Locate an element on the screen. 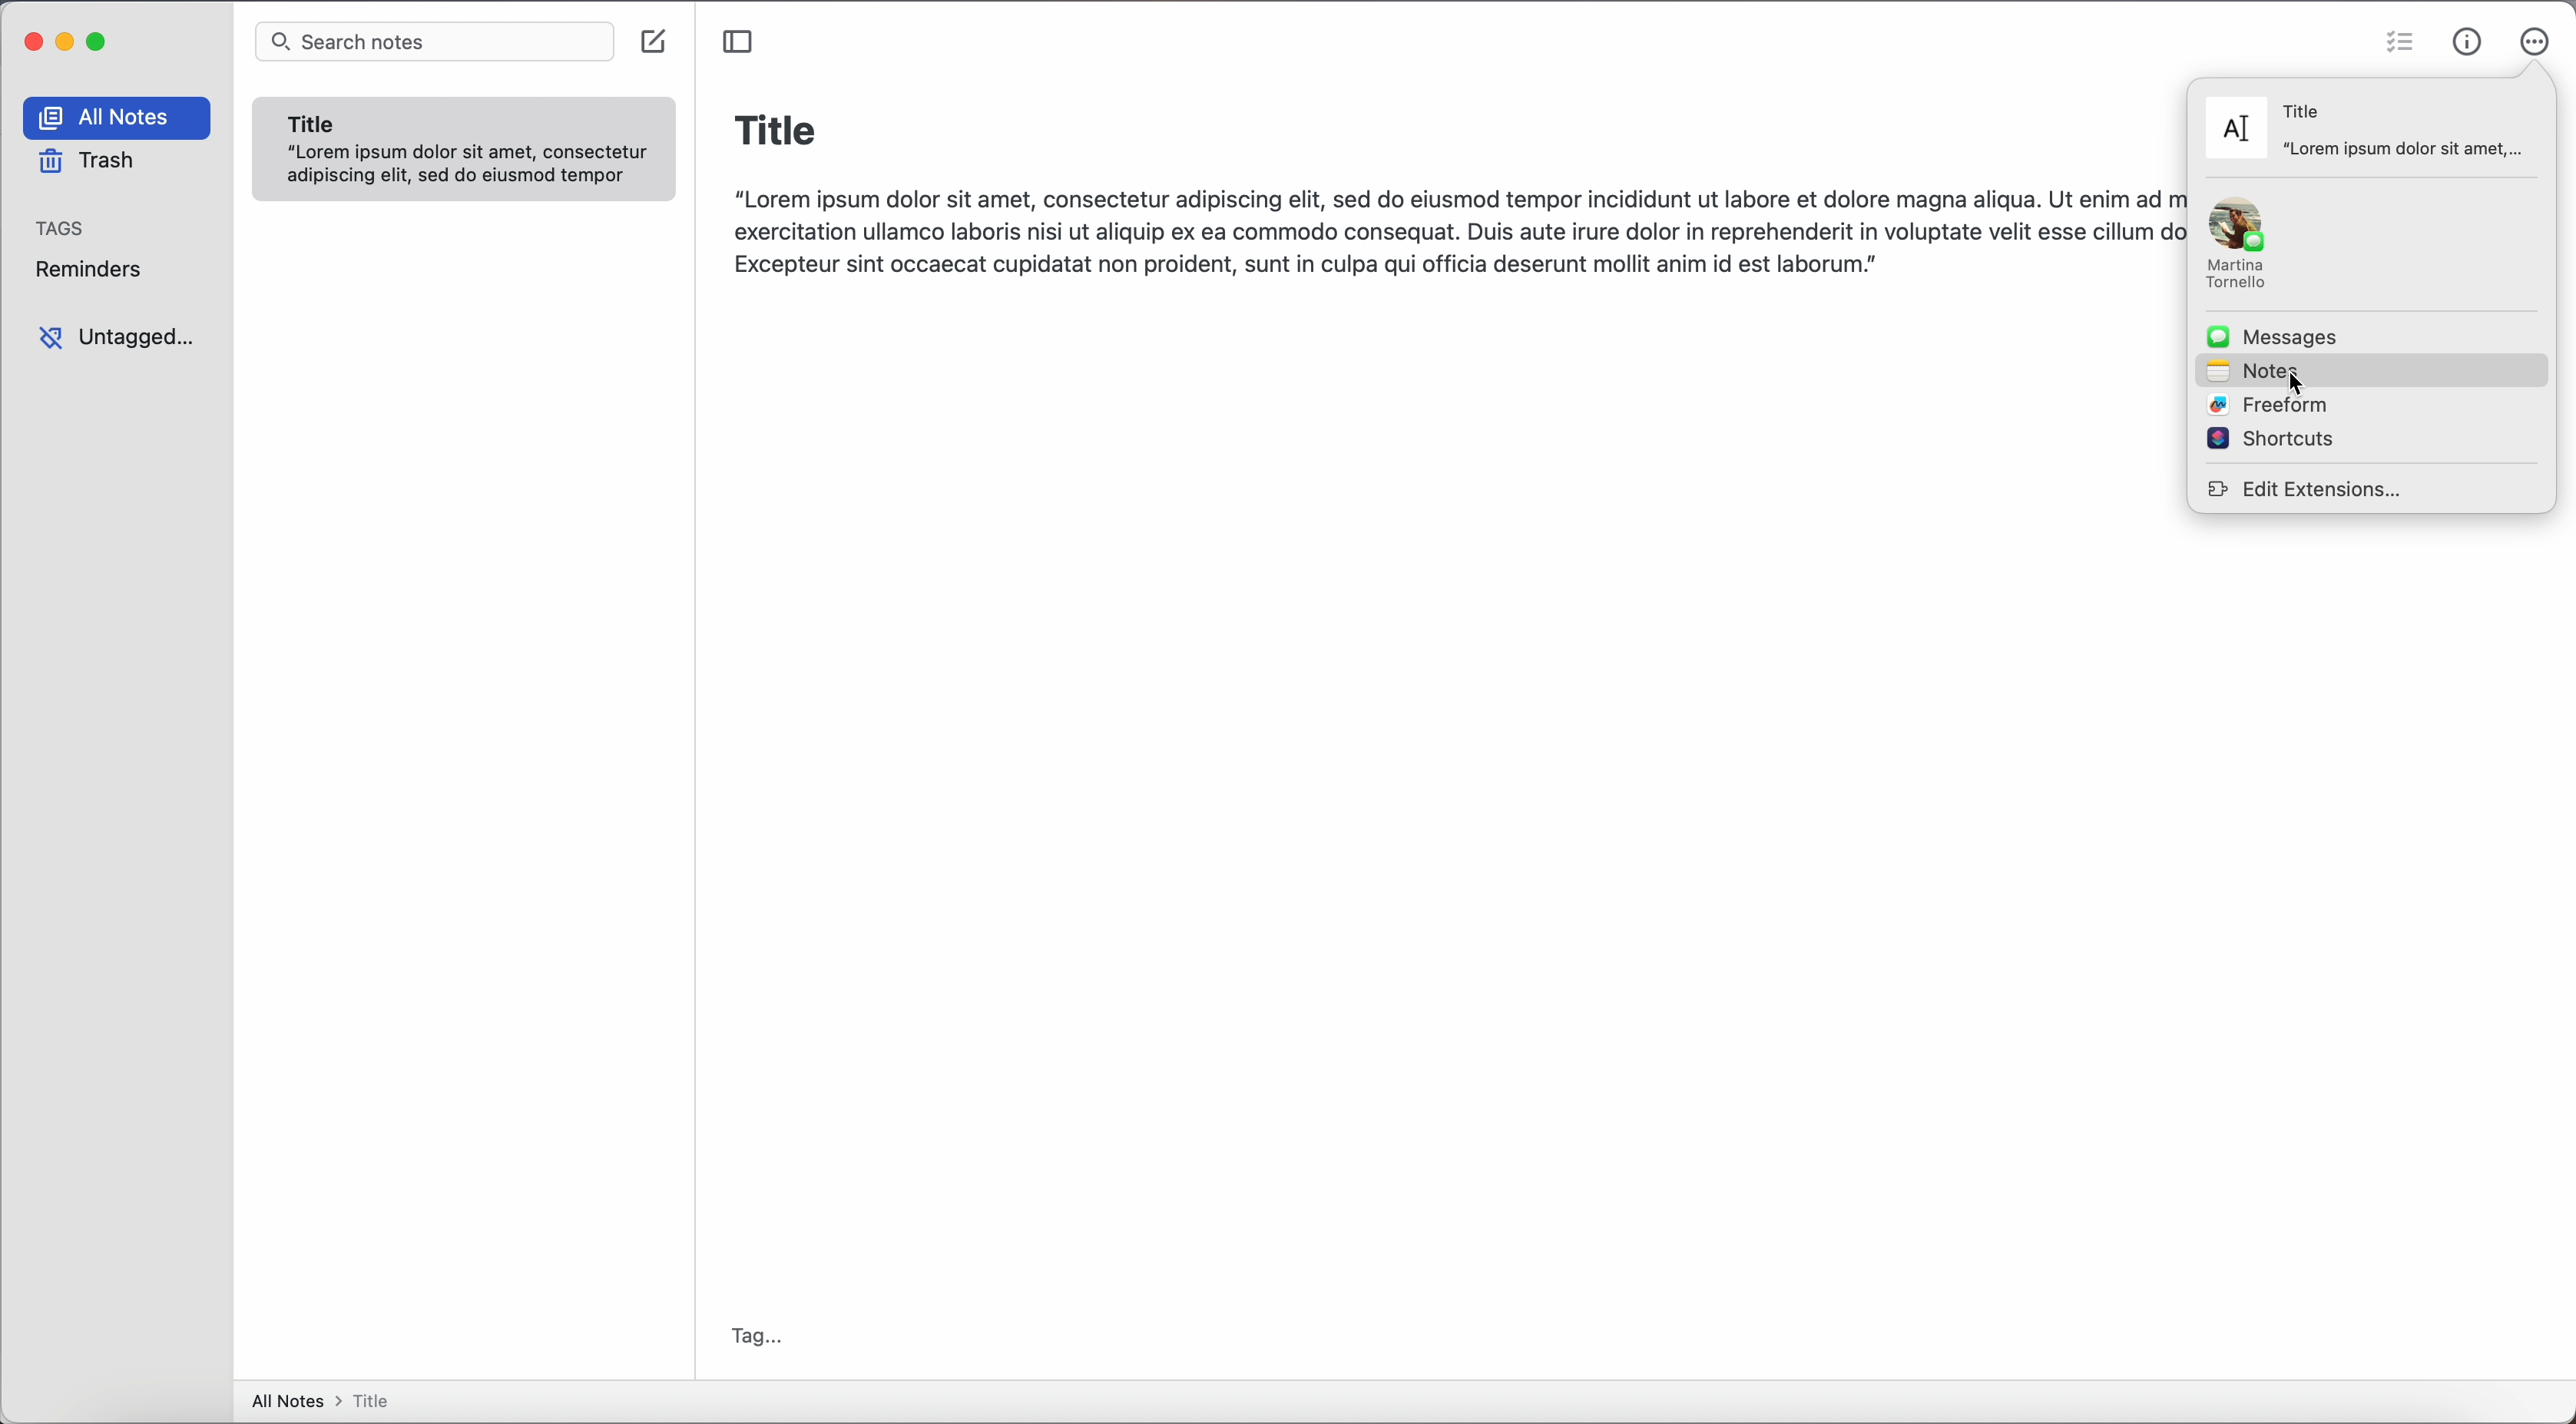  check list is located at coordinates (2400, 38).